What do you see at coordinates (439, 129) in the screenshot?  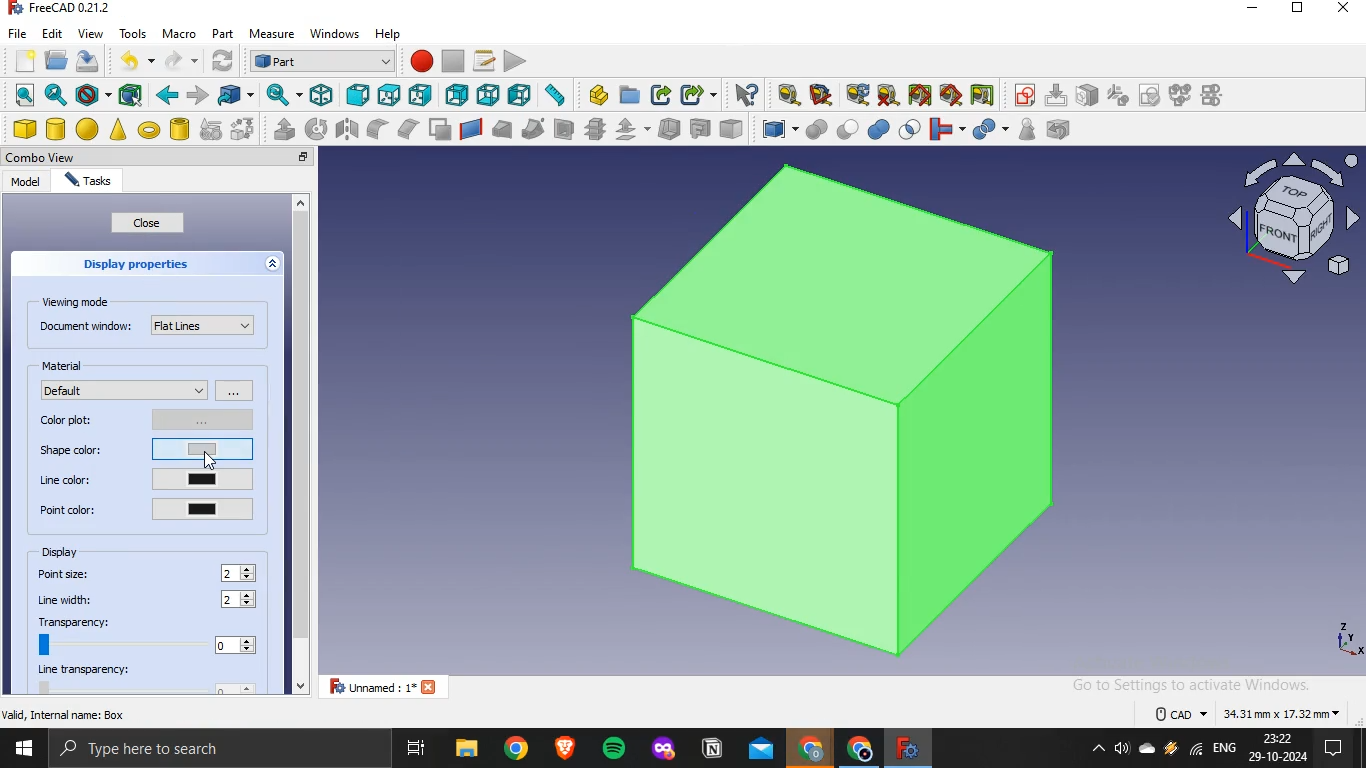 I see `make face from wires` at bounding box center [439, 129].